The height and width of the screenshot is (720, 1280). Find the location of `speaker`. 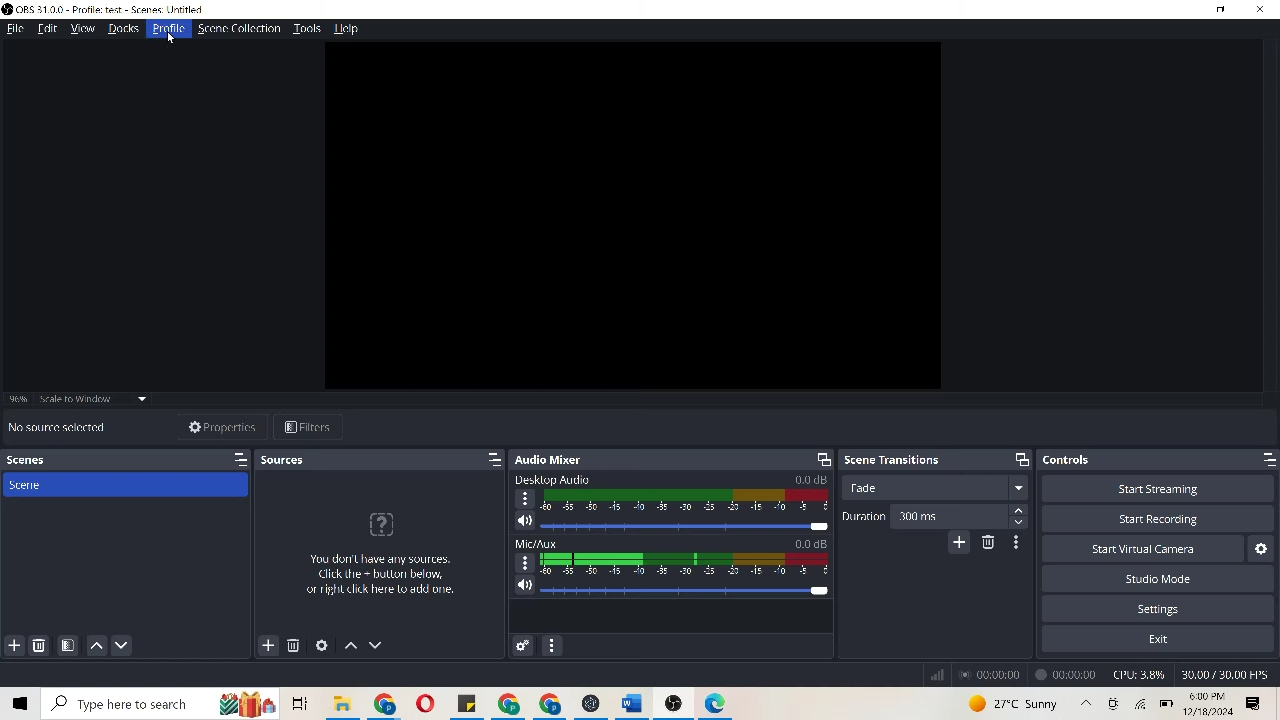

speaker is located at coordinates (523, 585).